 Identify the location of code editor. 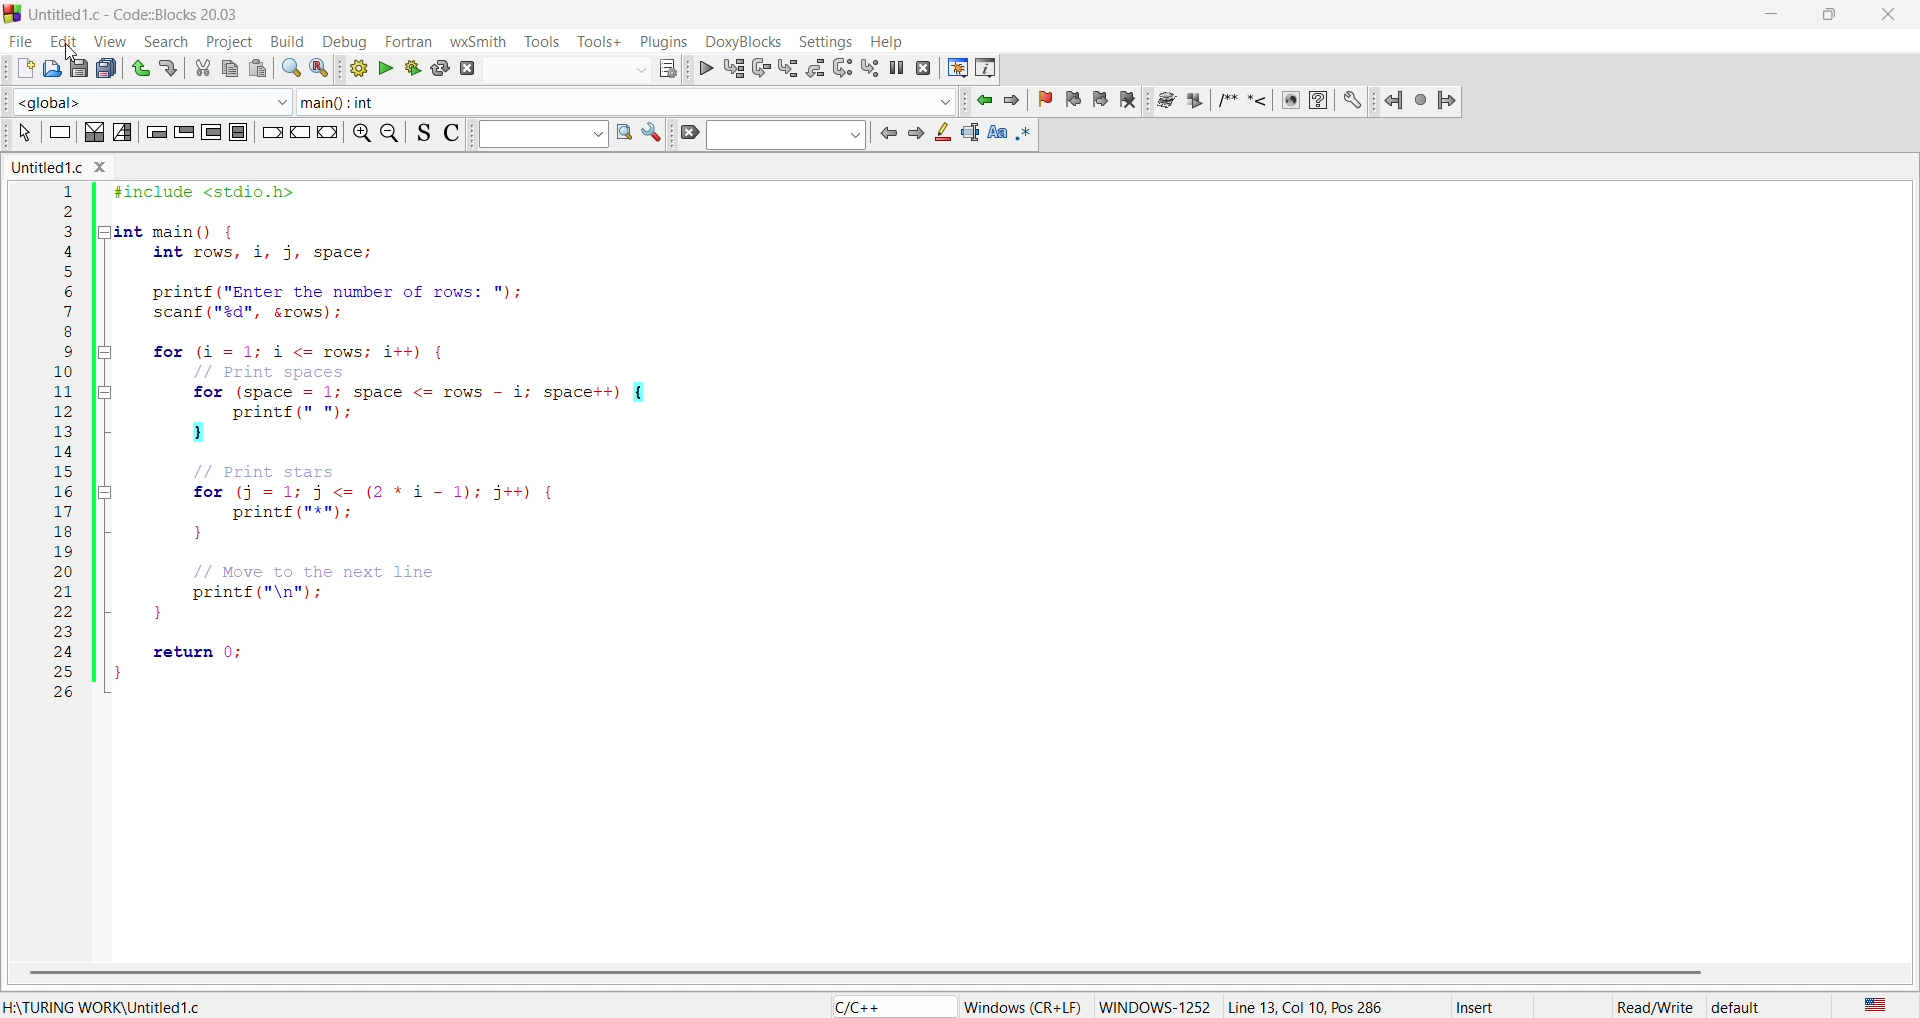
(995, 468).